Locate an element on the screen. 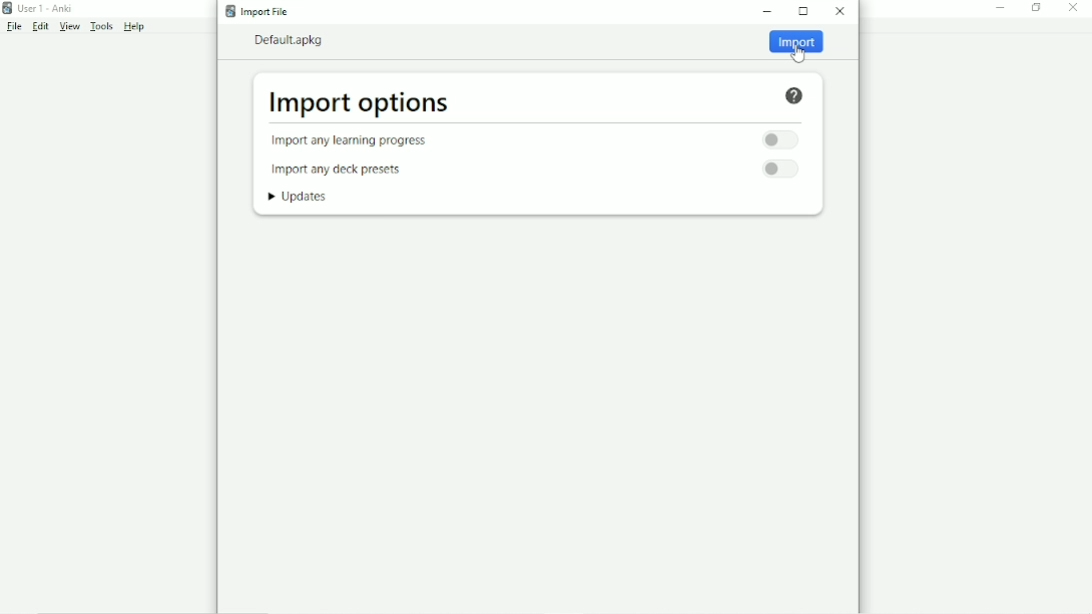 The height and width of the screenshot is (614, 1092). Edit is located at coordinates (40, 27).